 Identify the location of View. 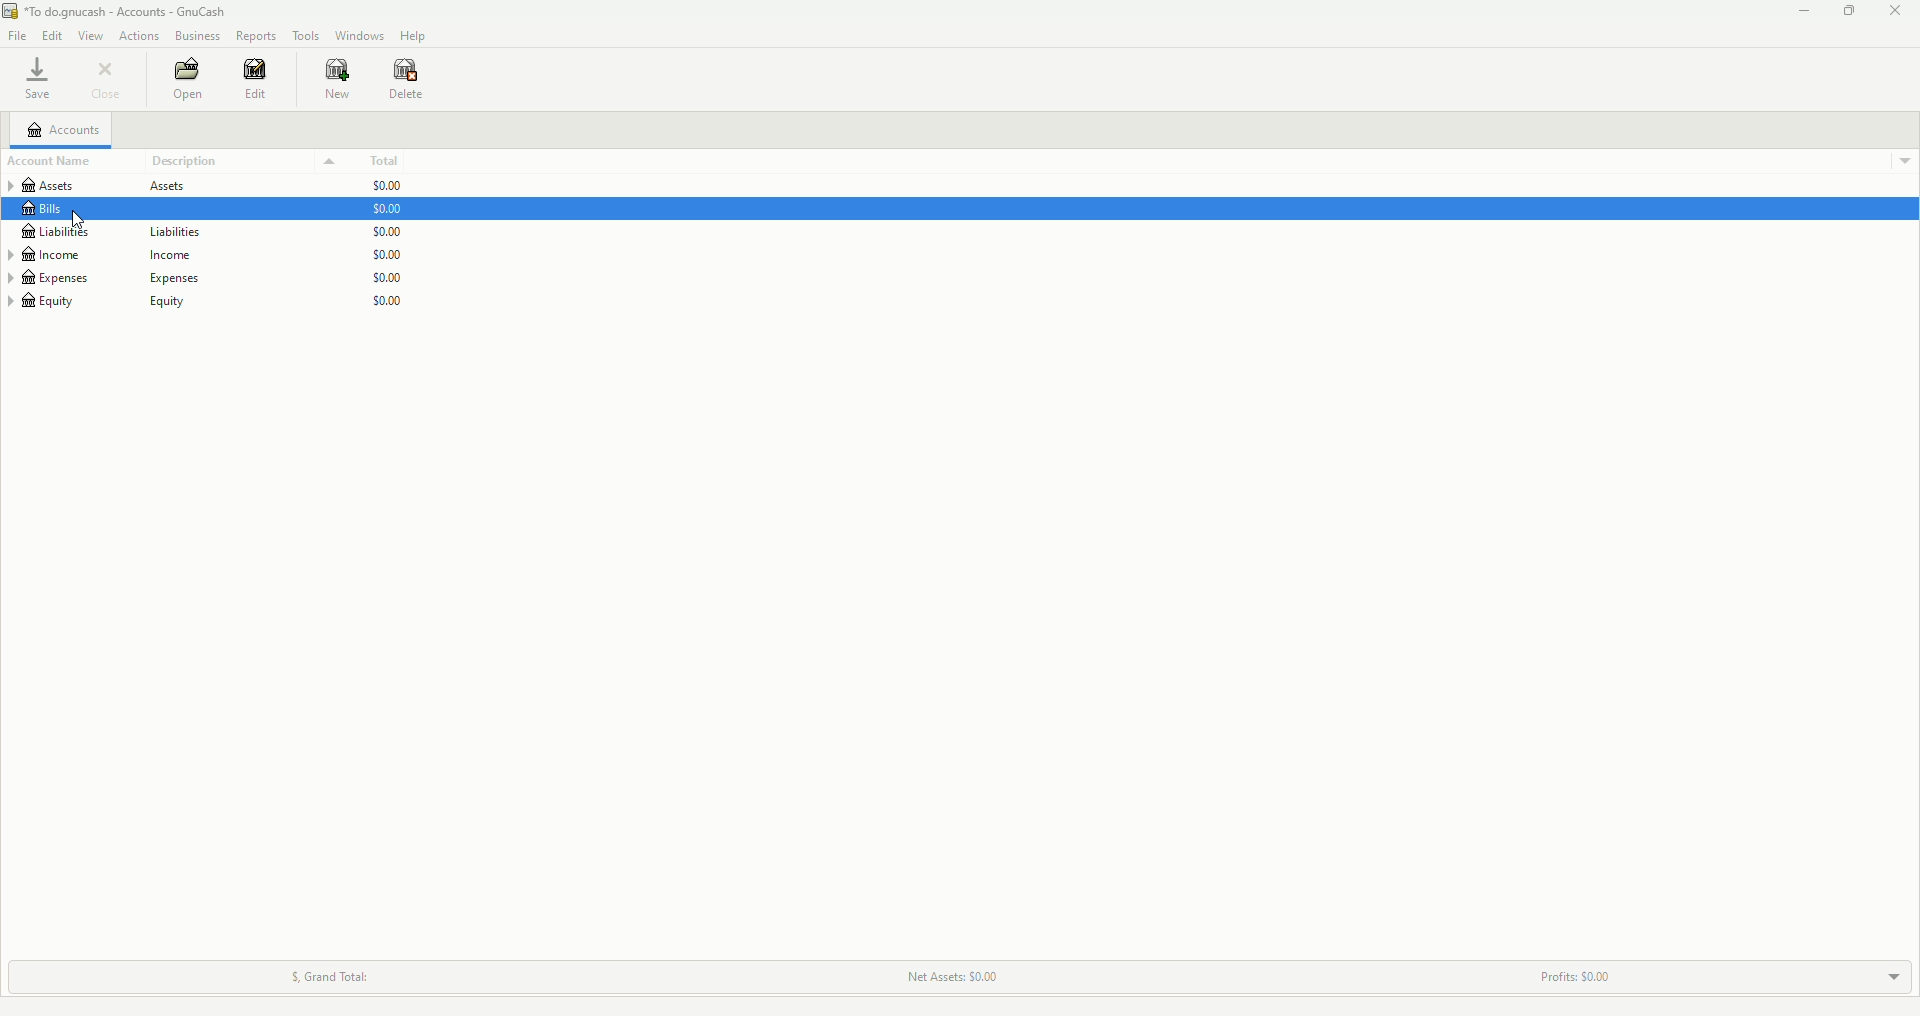
(93, 37).